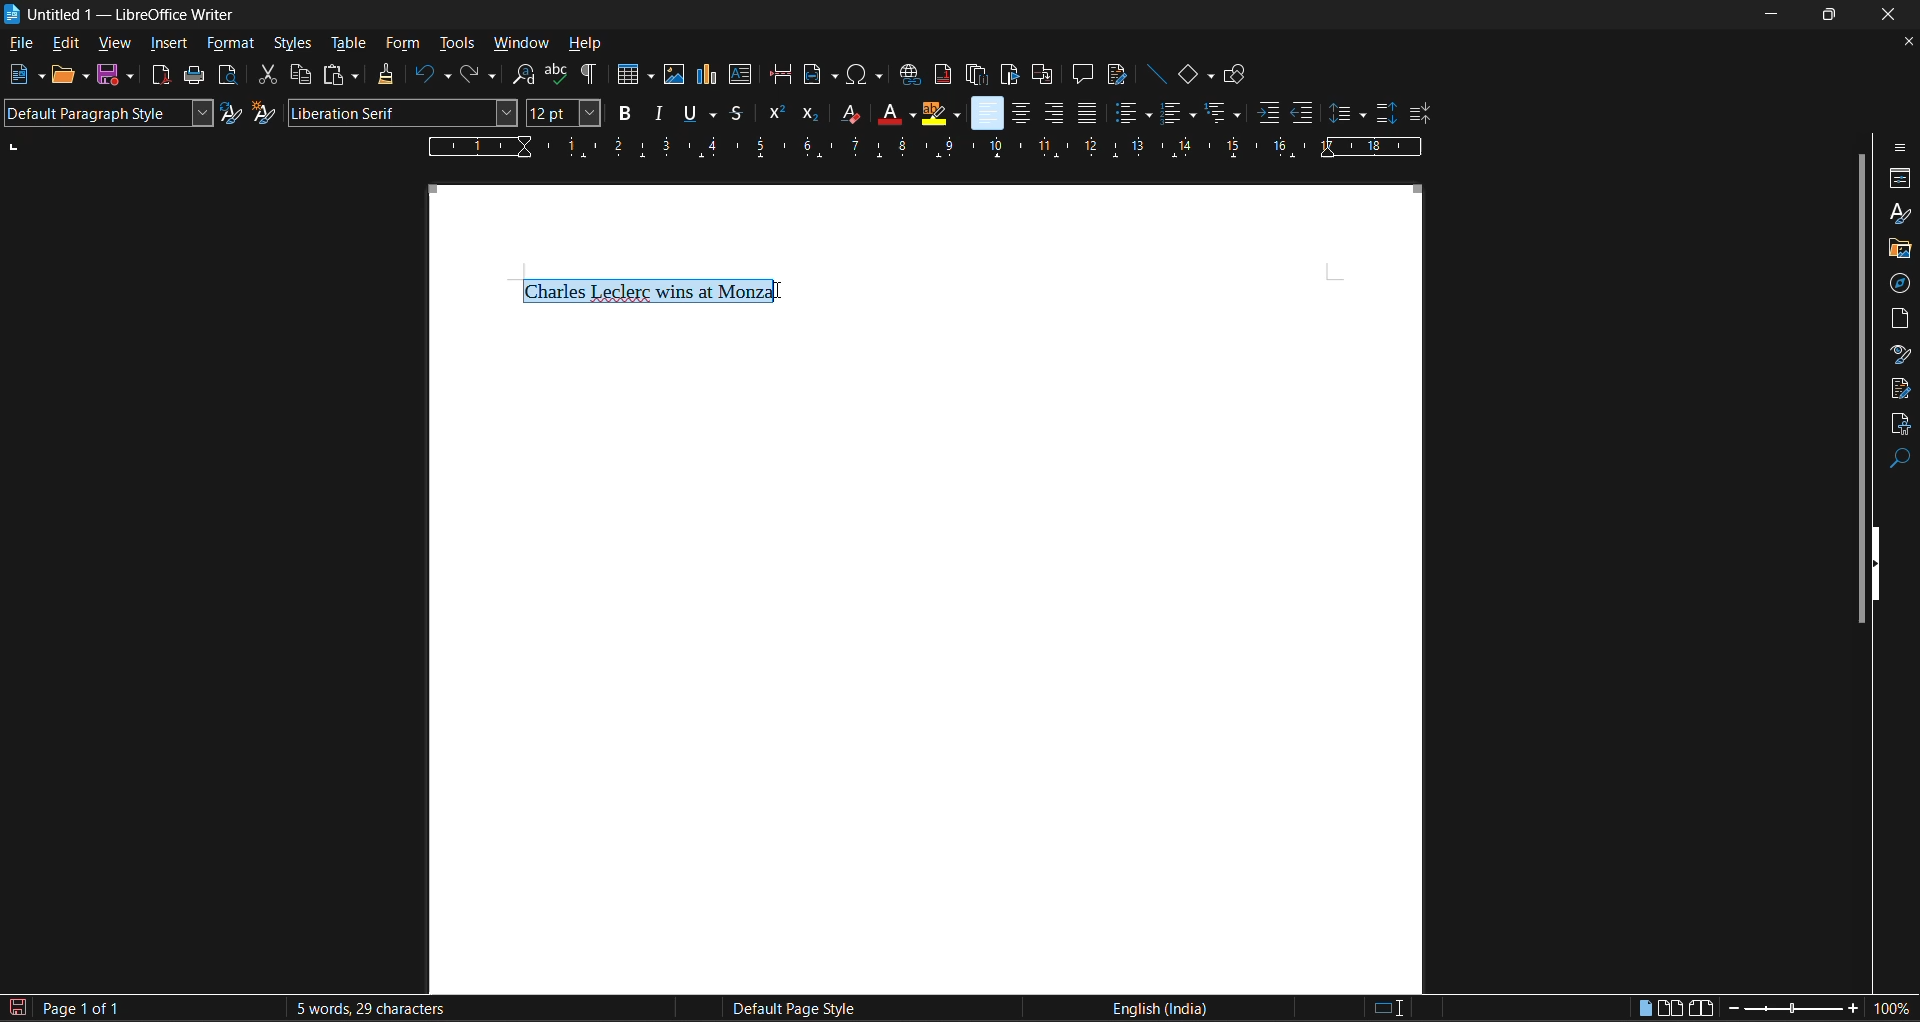 The image size is (1920, 1022). Describe the element at coordinates (780, 74) in the screenshot. I see `insert page break` at that location.